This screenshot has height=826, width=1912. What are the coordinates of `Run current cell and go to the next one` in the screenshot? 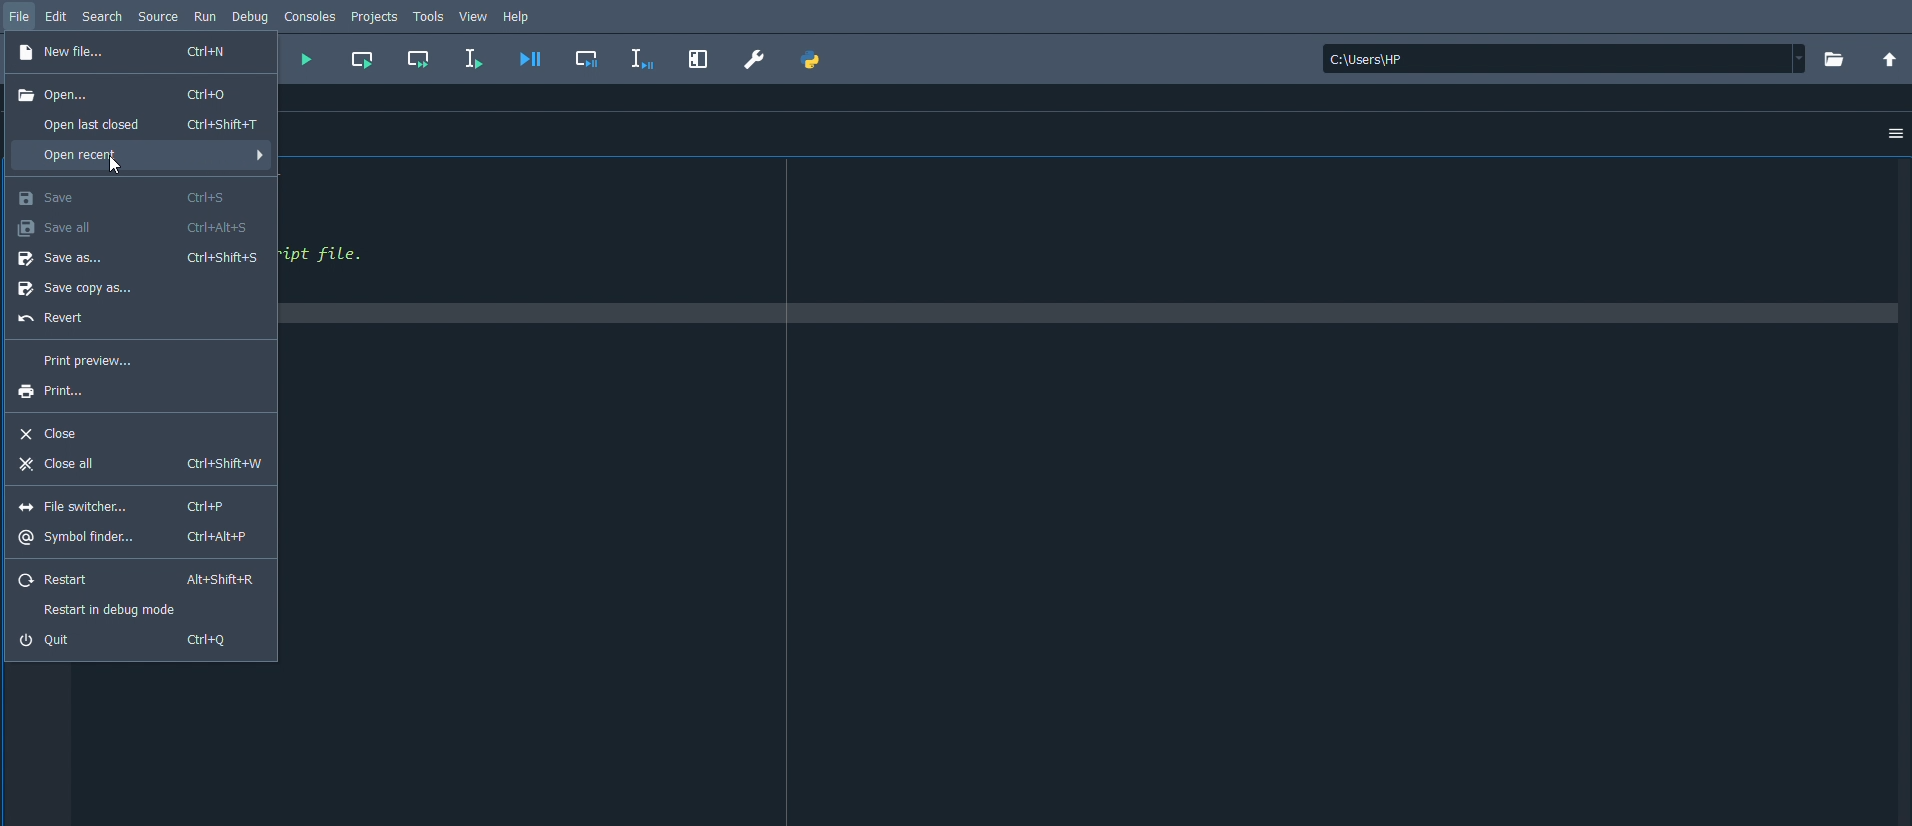 It's located at (419, 58).